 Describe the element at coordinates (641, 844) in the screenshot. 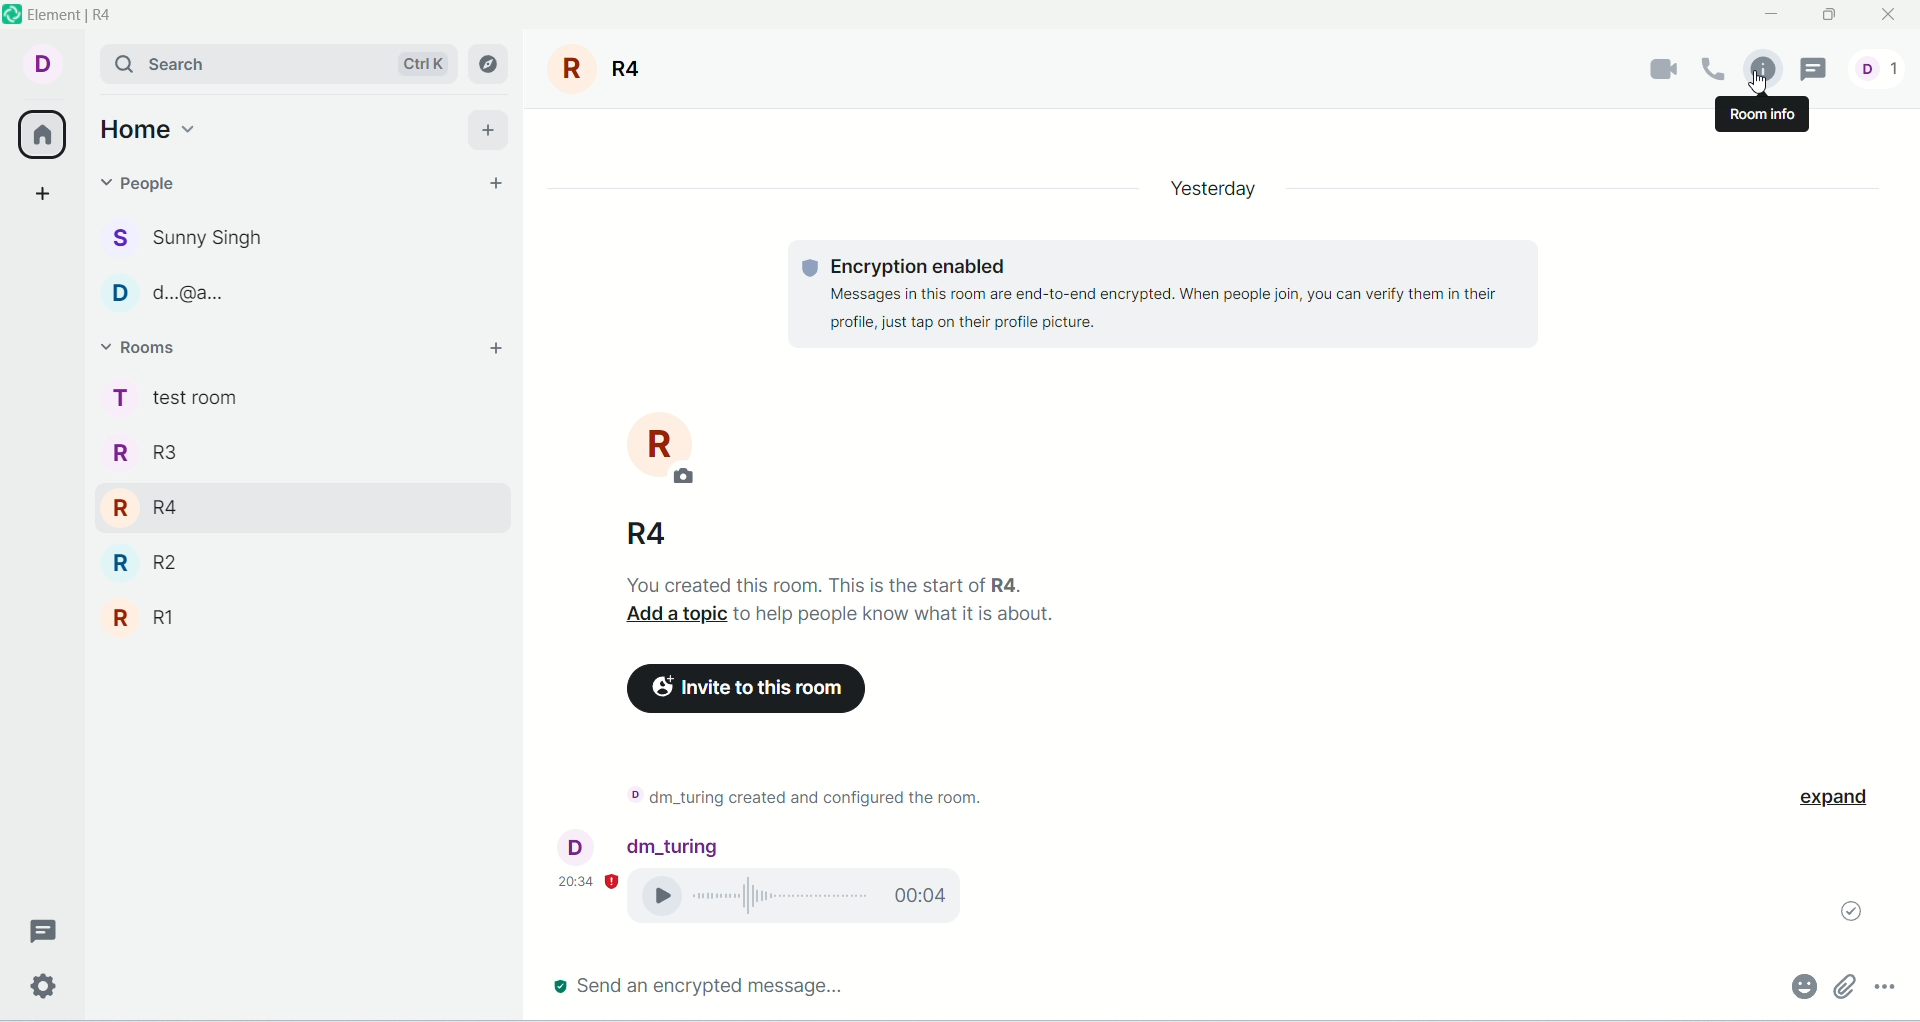

I see `account` at that location.